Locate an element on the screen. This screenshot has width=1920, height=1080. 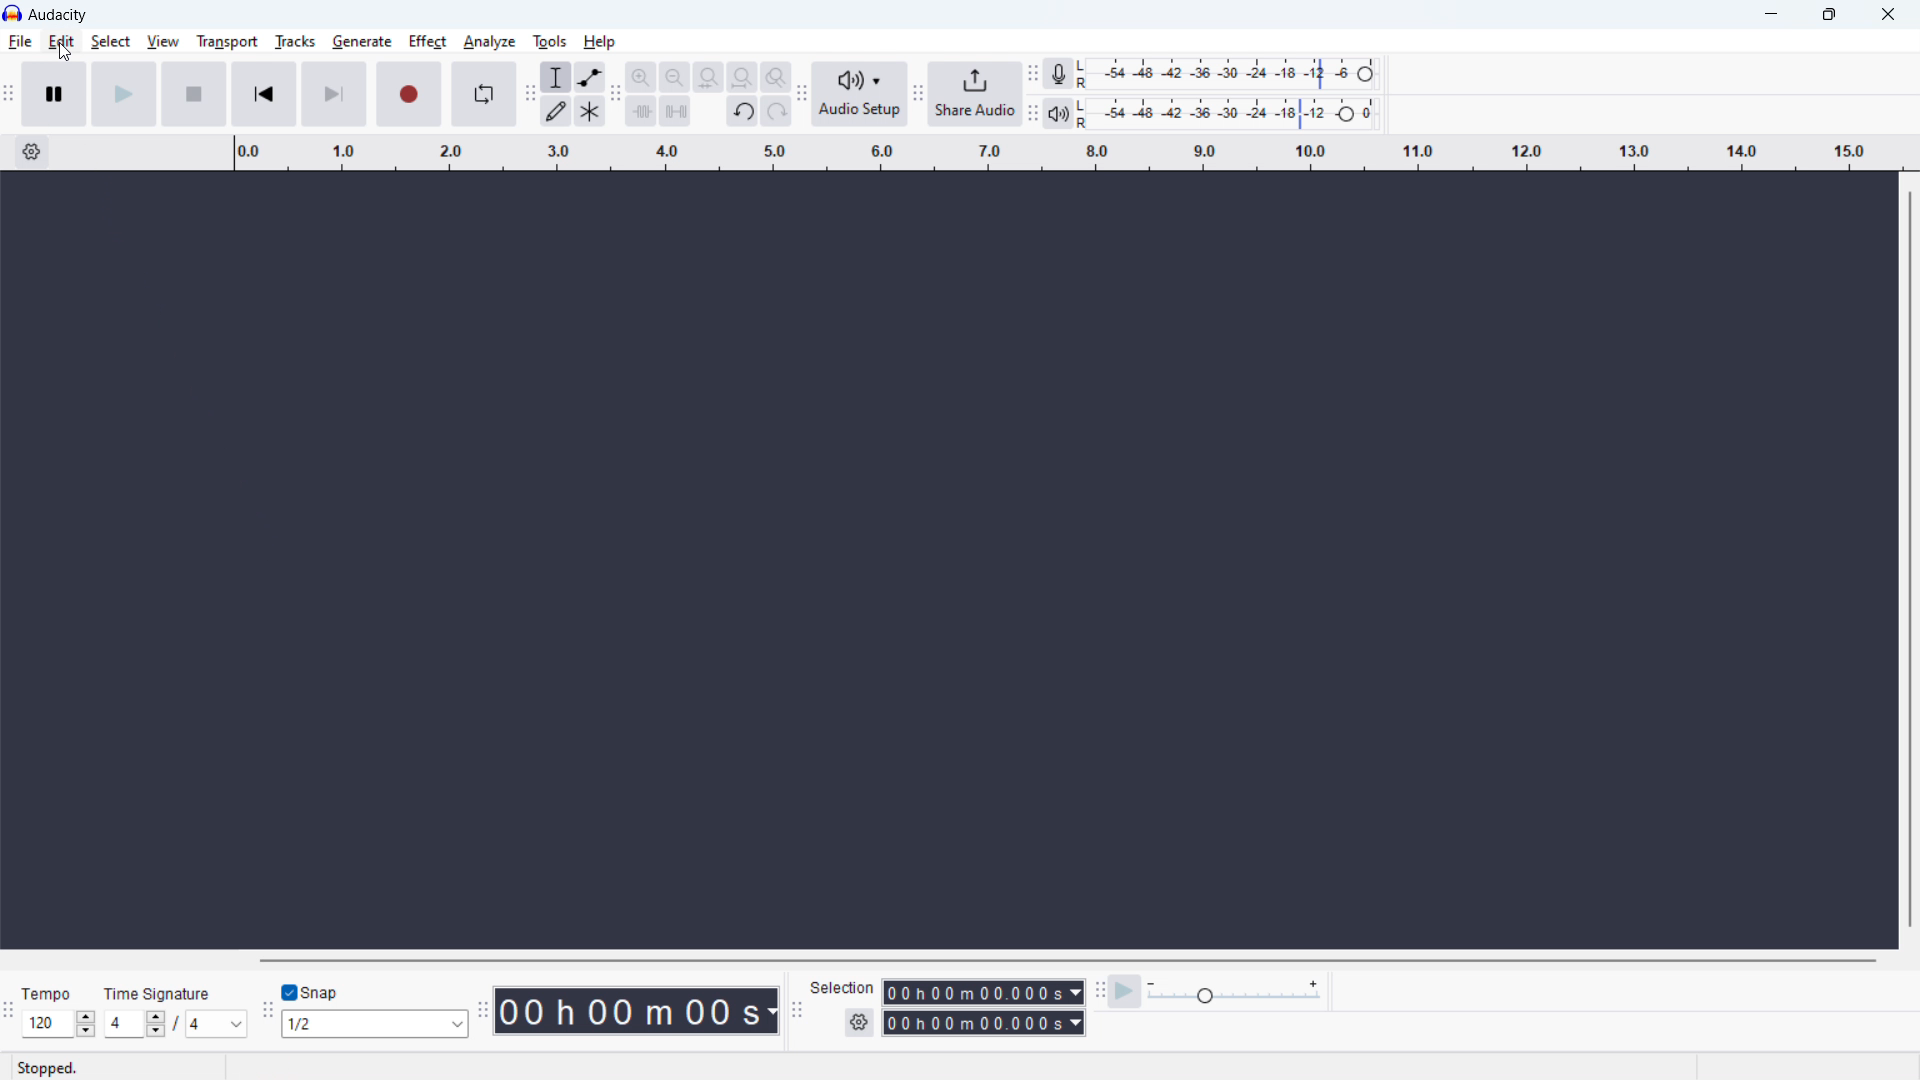
playback meter is located at coordinates (1060, 112).